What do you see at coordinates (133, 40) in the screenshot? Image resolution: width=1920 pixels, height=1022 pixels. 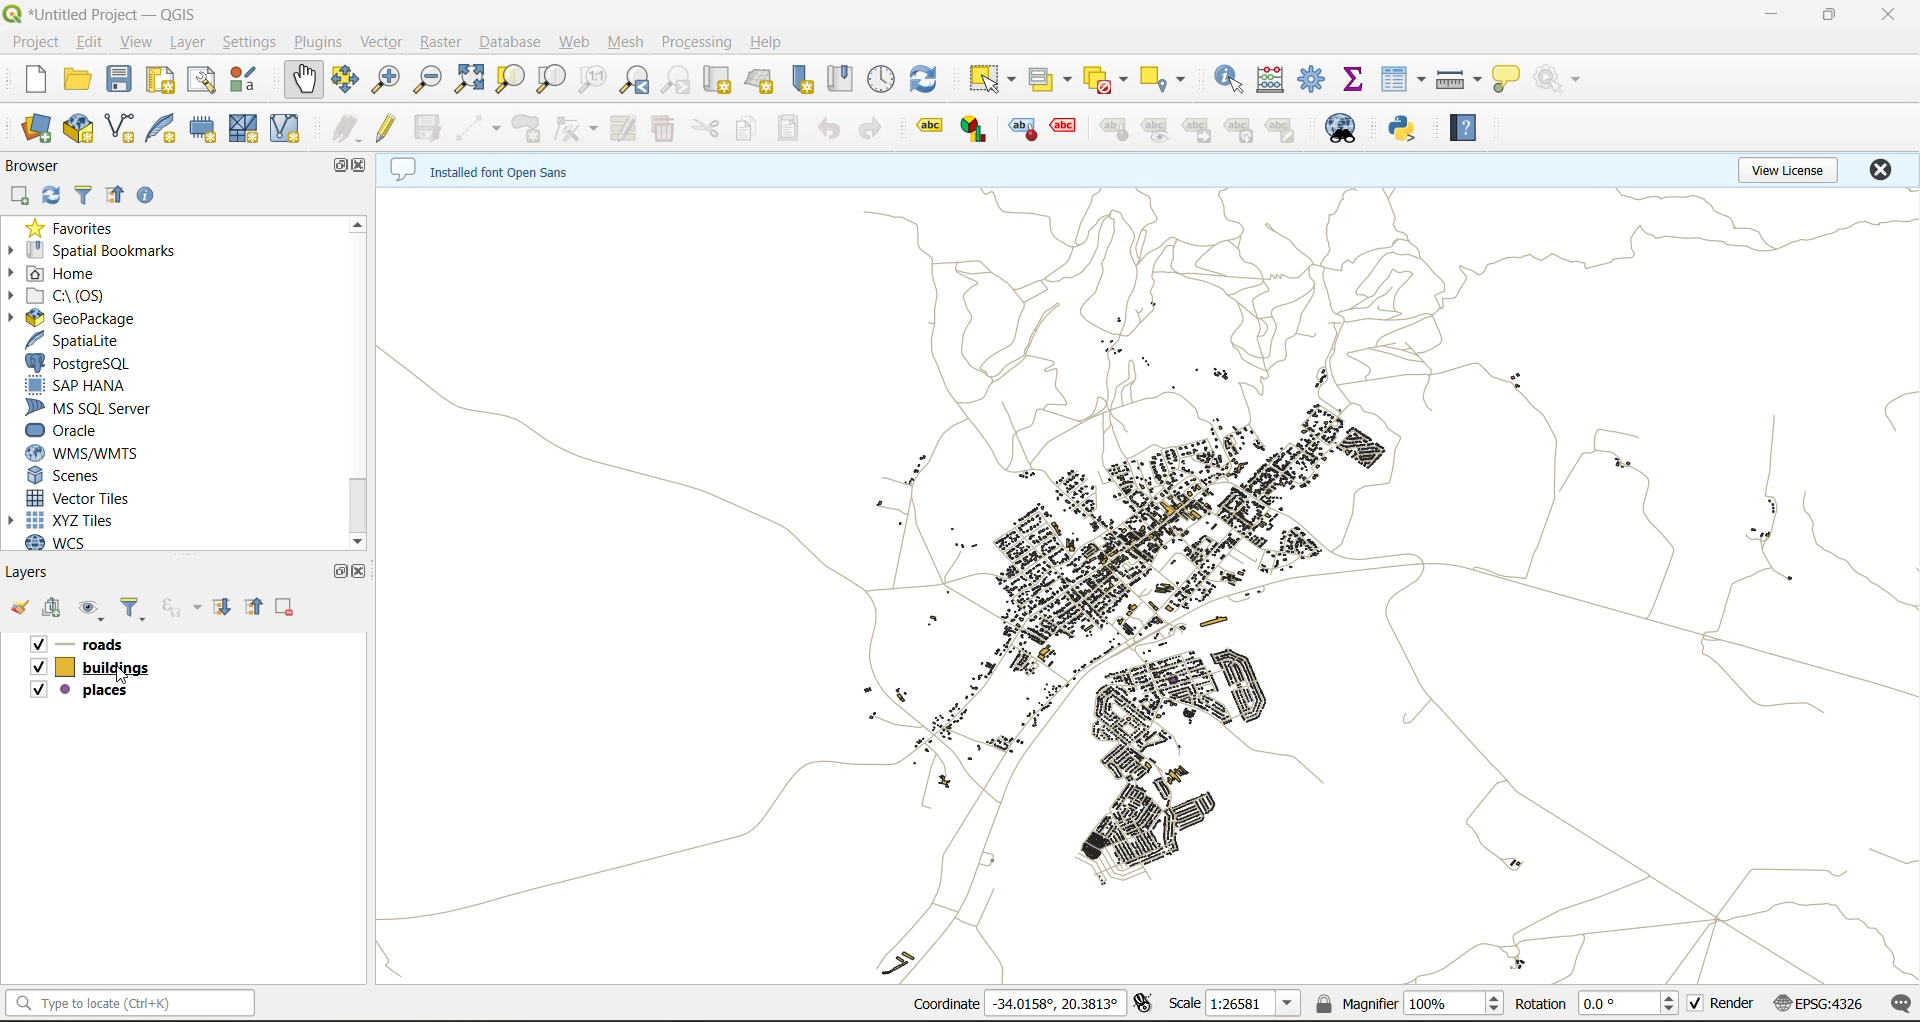 I see `view` at bounding box center [133, 40].